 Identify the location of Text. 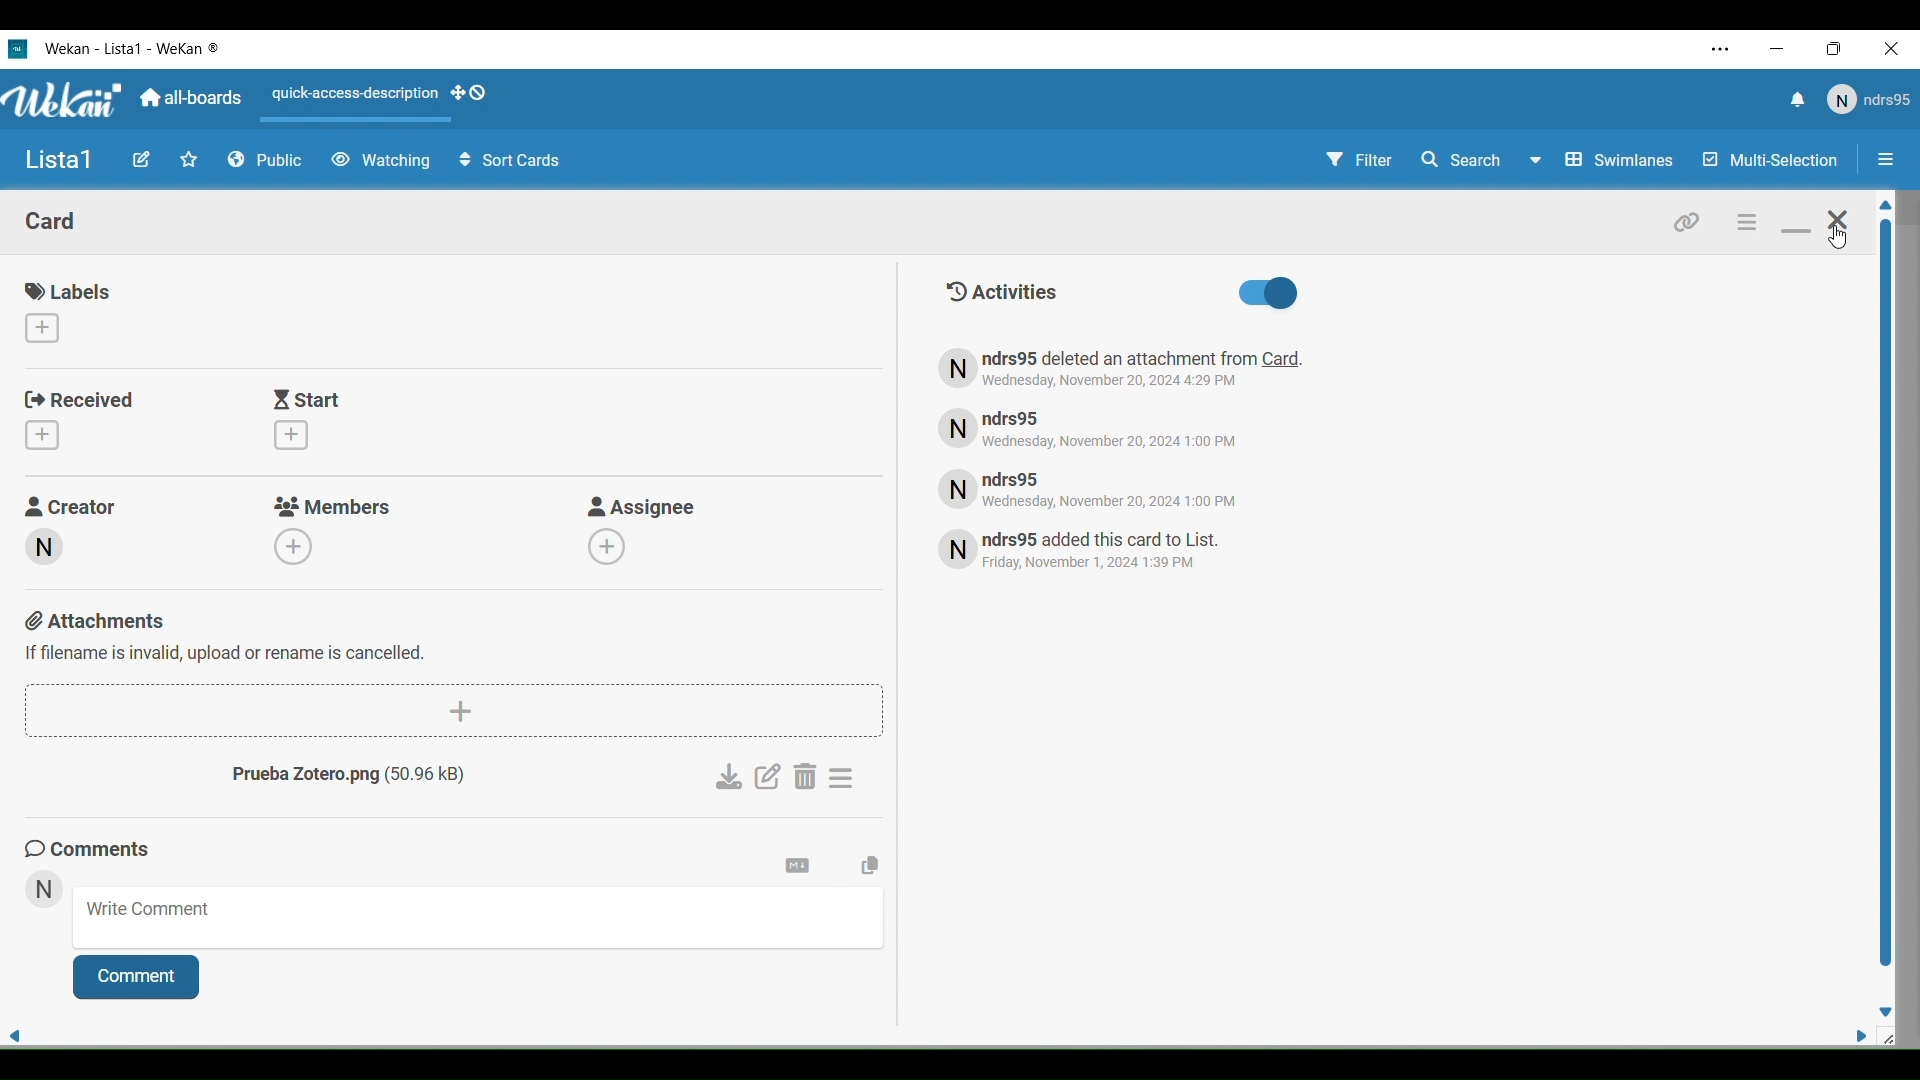
(366, 778).